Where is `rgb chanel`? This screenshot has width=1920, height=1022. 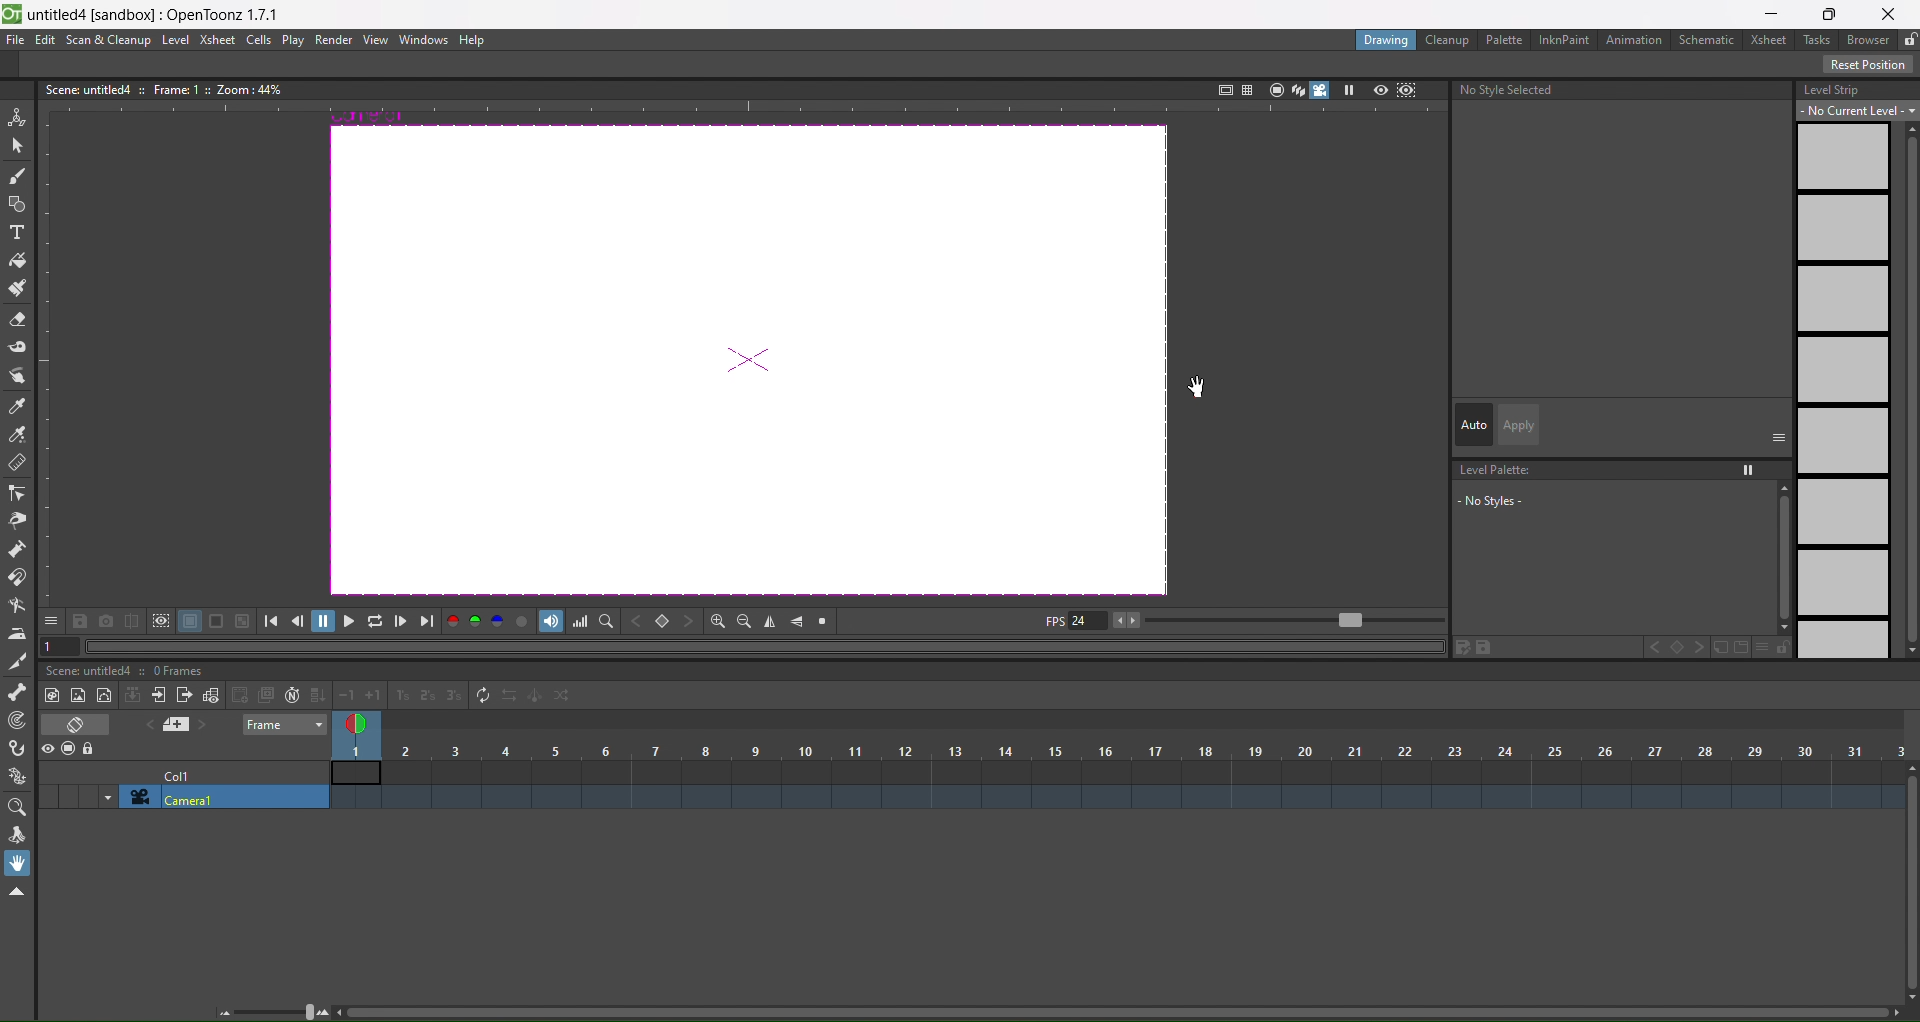 rgb chanel is located at coordinates (478, 622).